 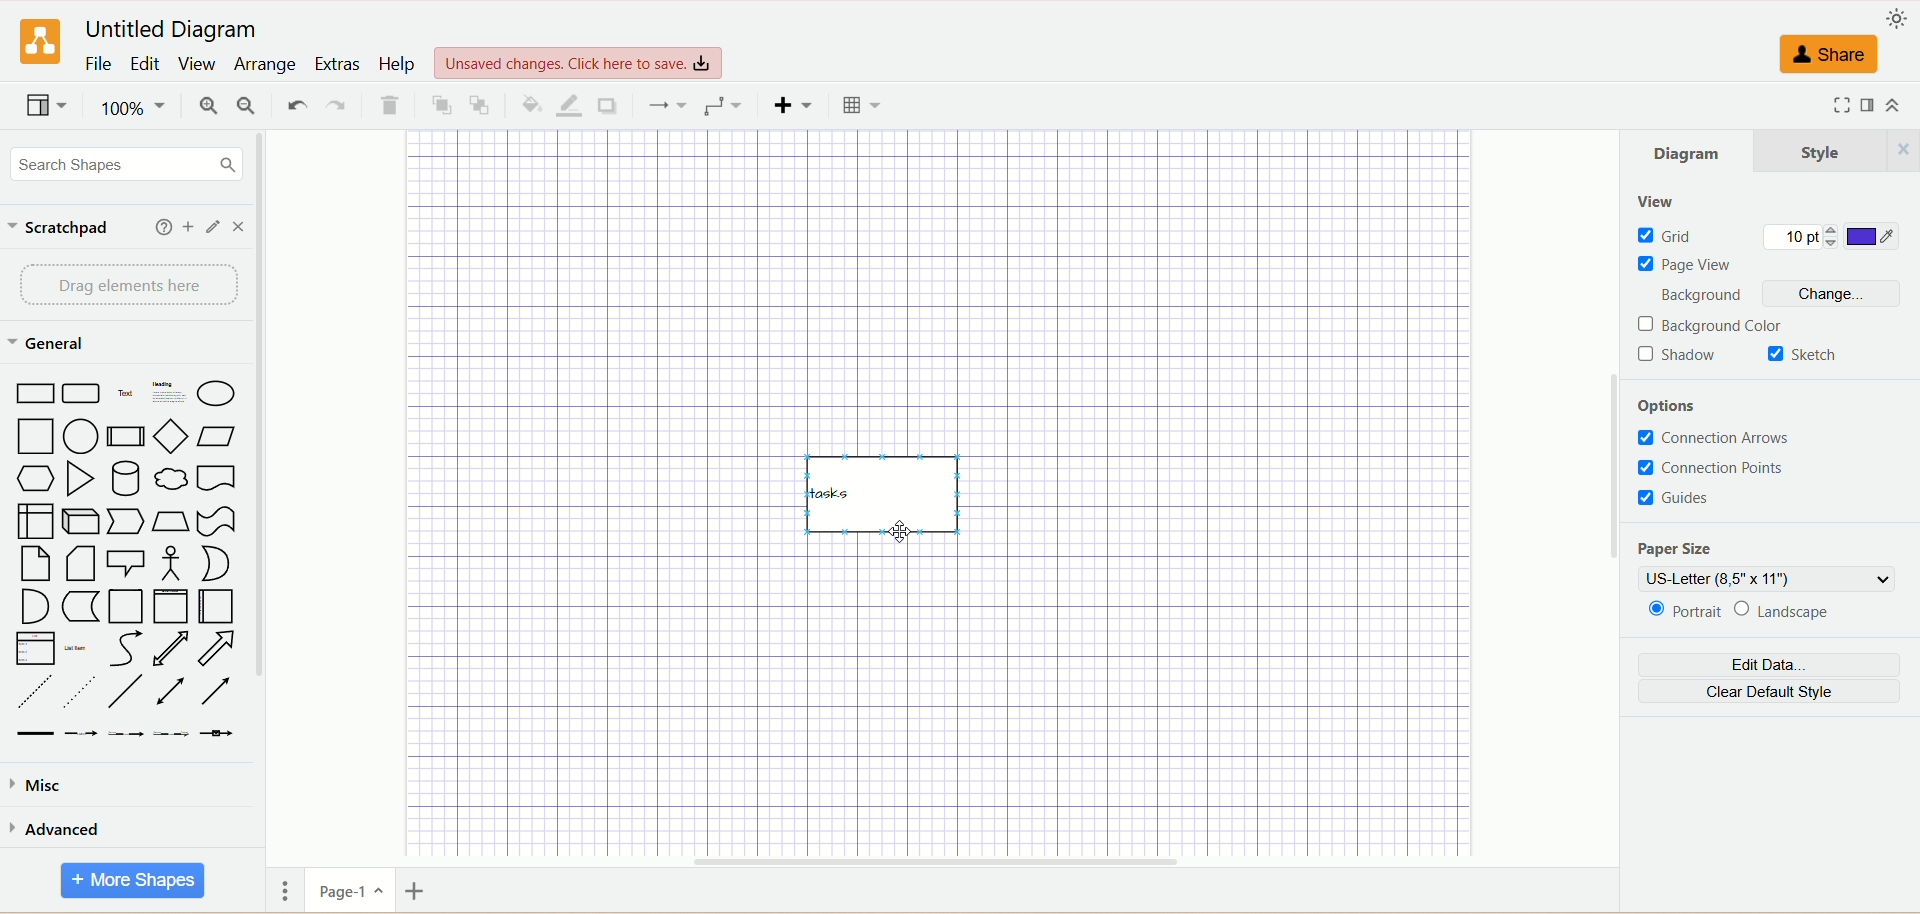 What do you see at coordinates (1787, 612) in the screenshot?
I see `landscape` at bounding box center [1787, 612].